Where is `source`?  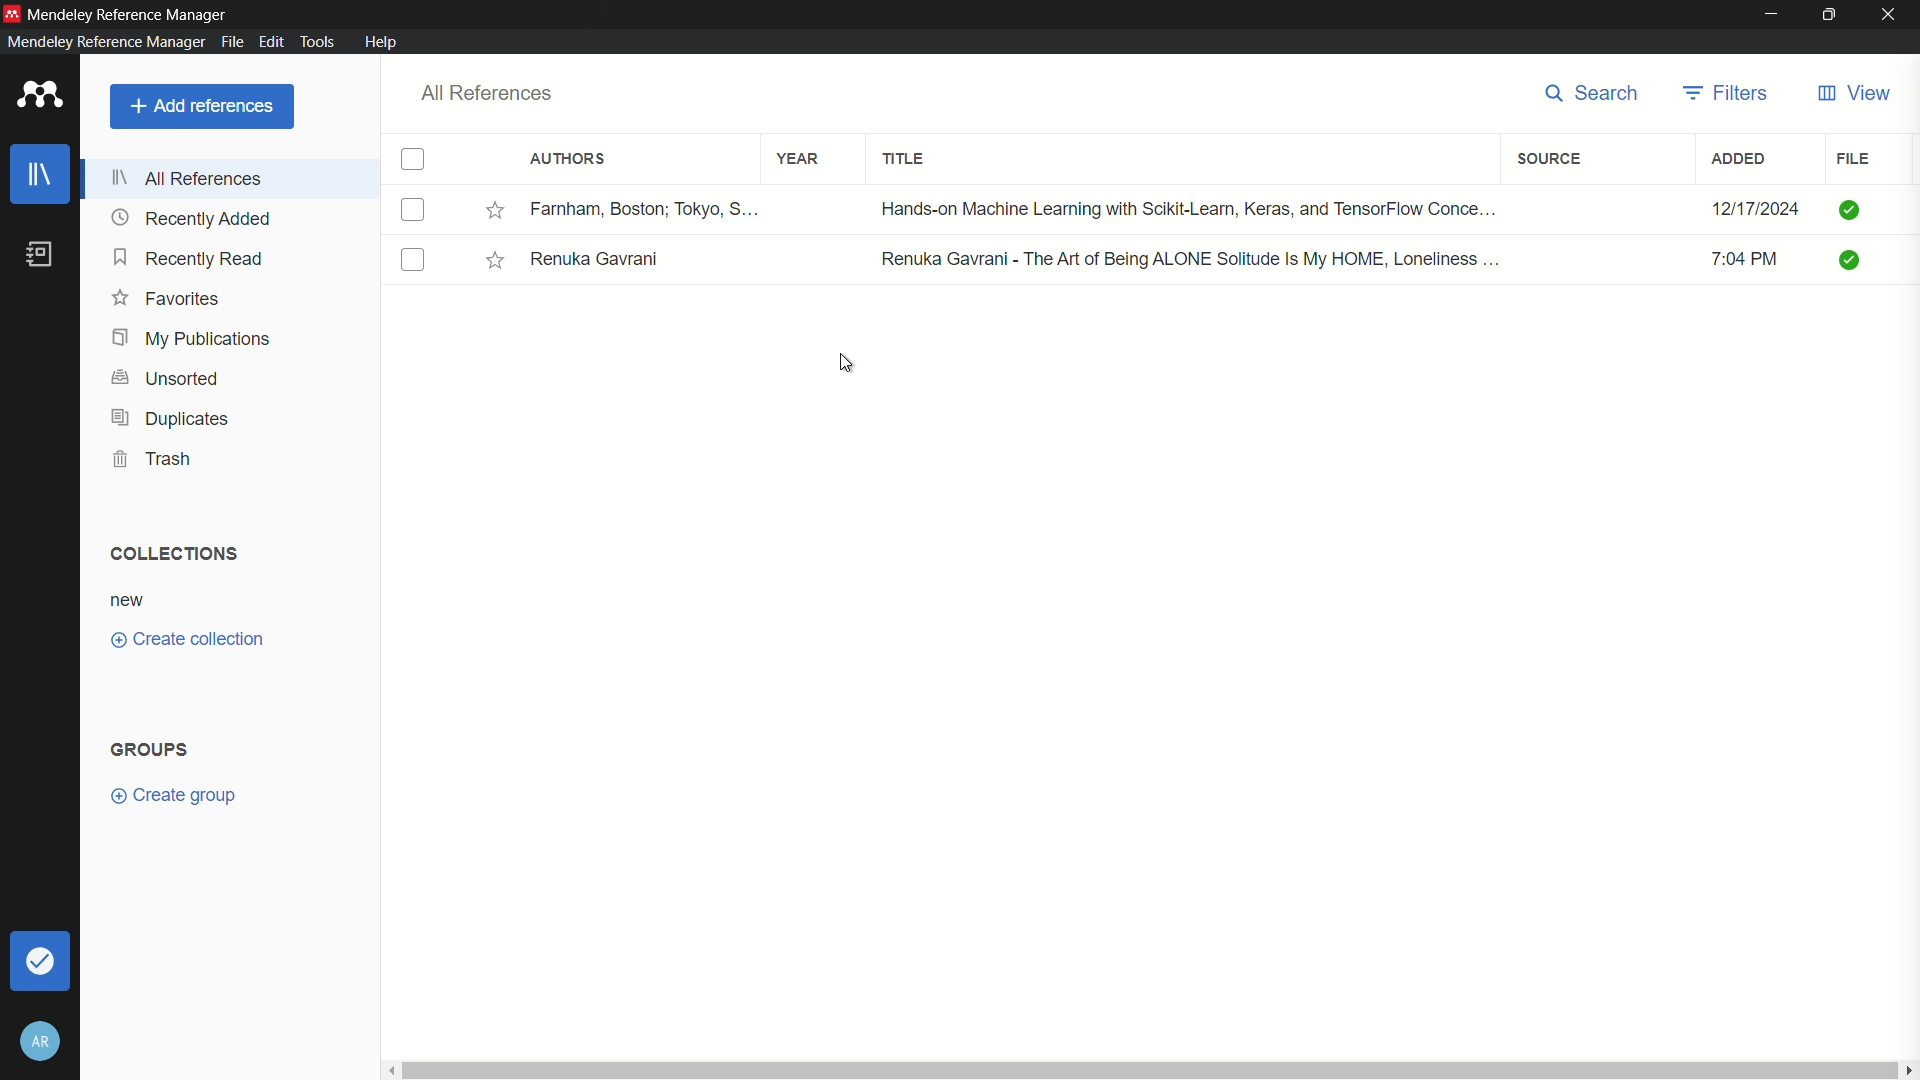 source is located at coordinates (1550, 160).